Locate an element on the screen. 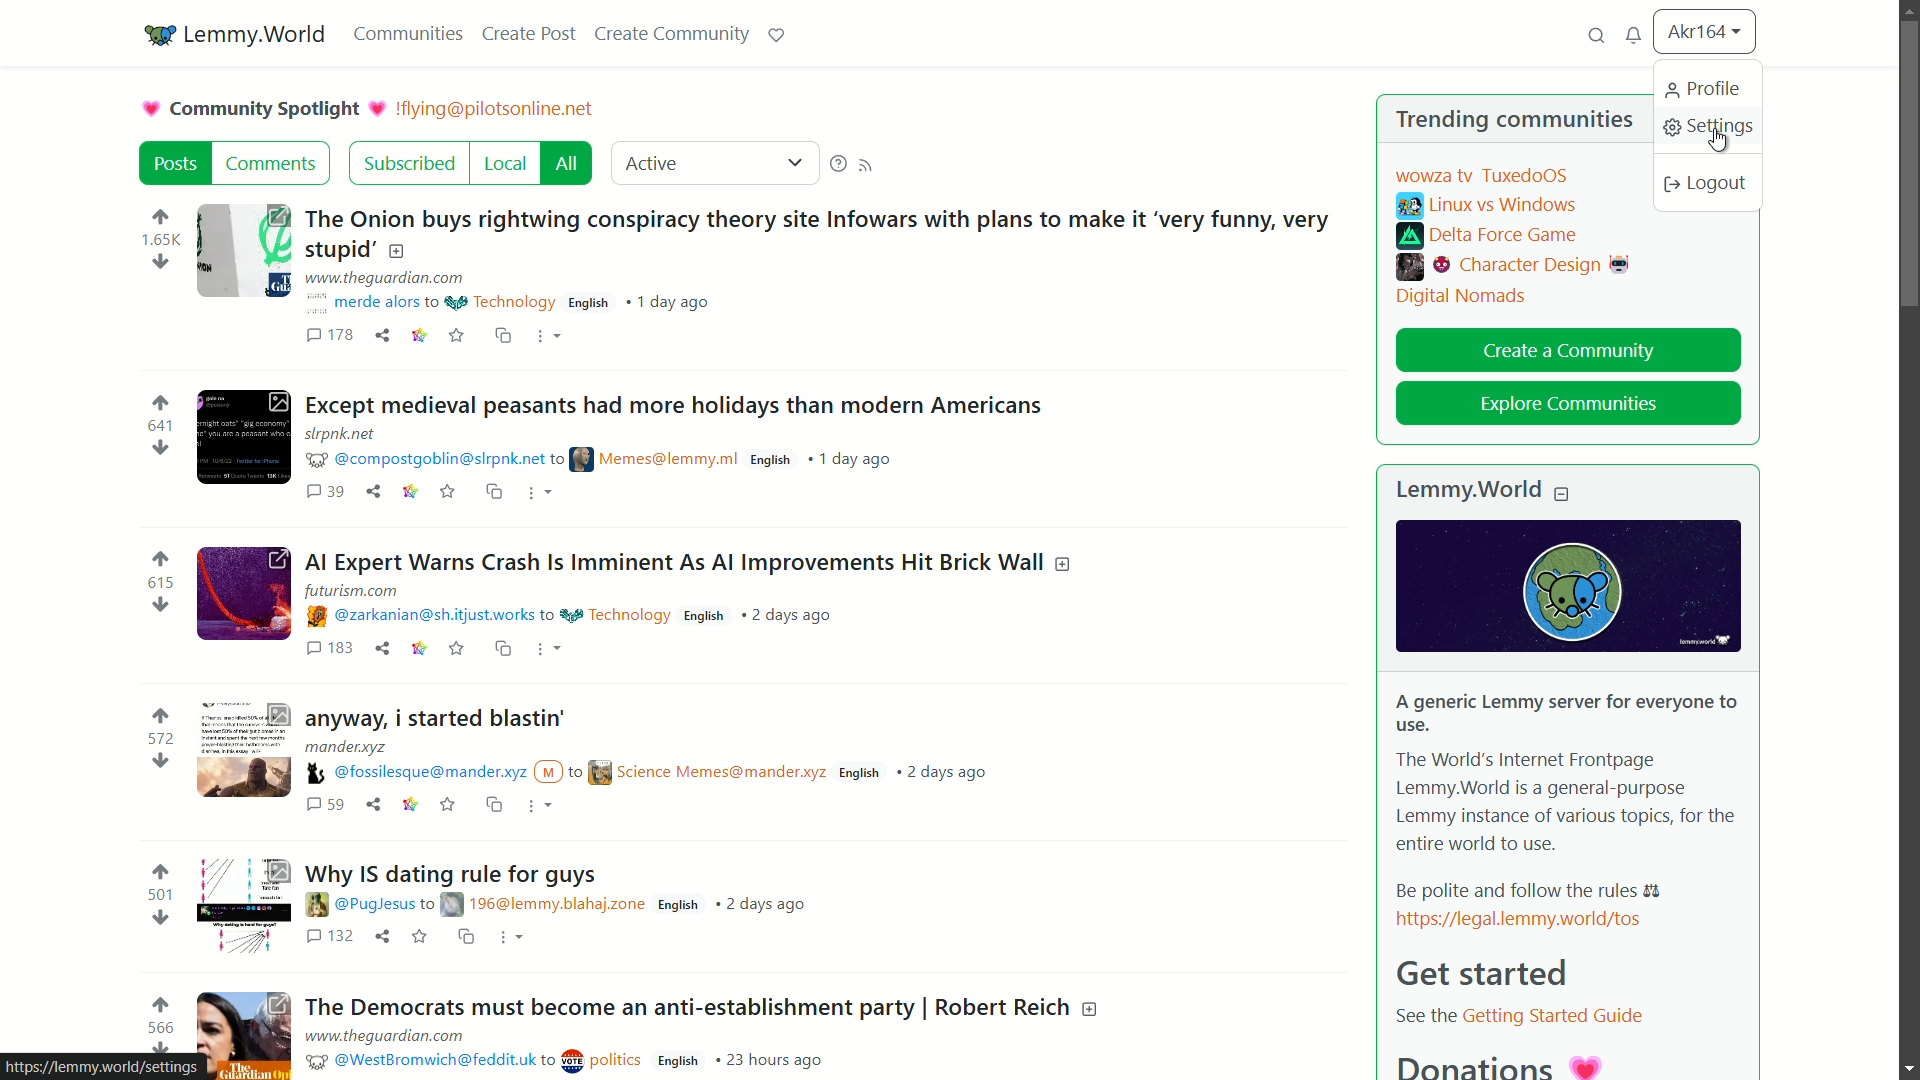 Image resolution: width=1920 pixels, height=1080 pixels. image is located at coordinates (243, 904).